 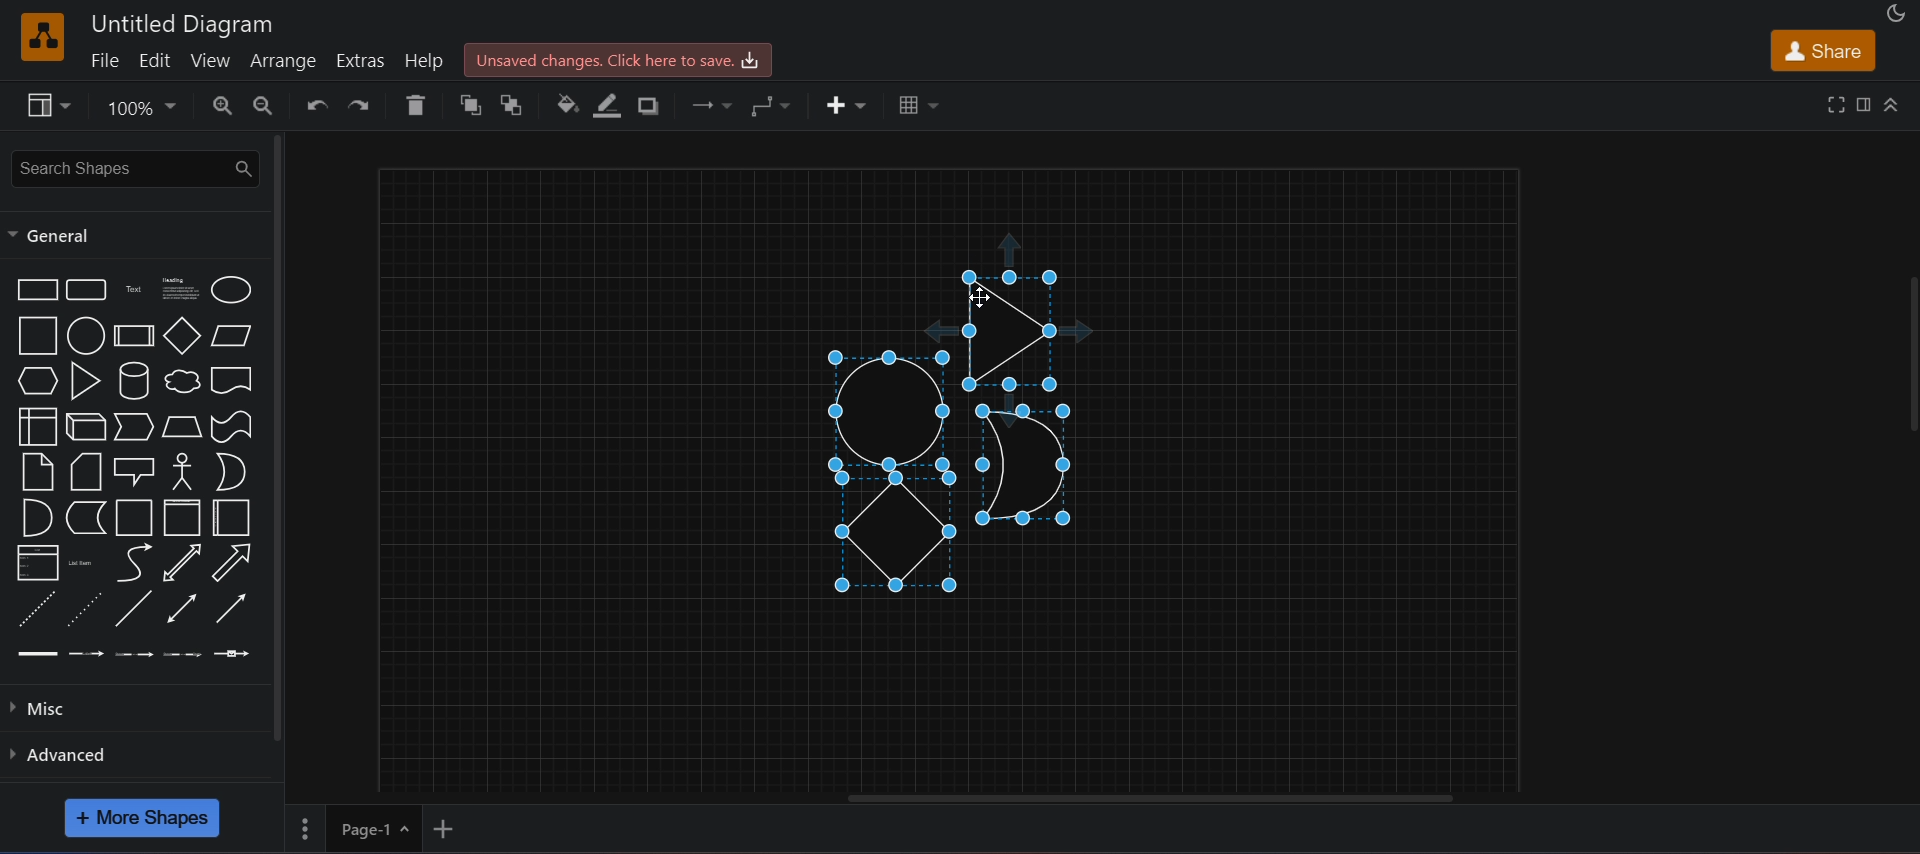 I want to click on cloud, so click(x=179, y=383).